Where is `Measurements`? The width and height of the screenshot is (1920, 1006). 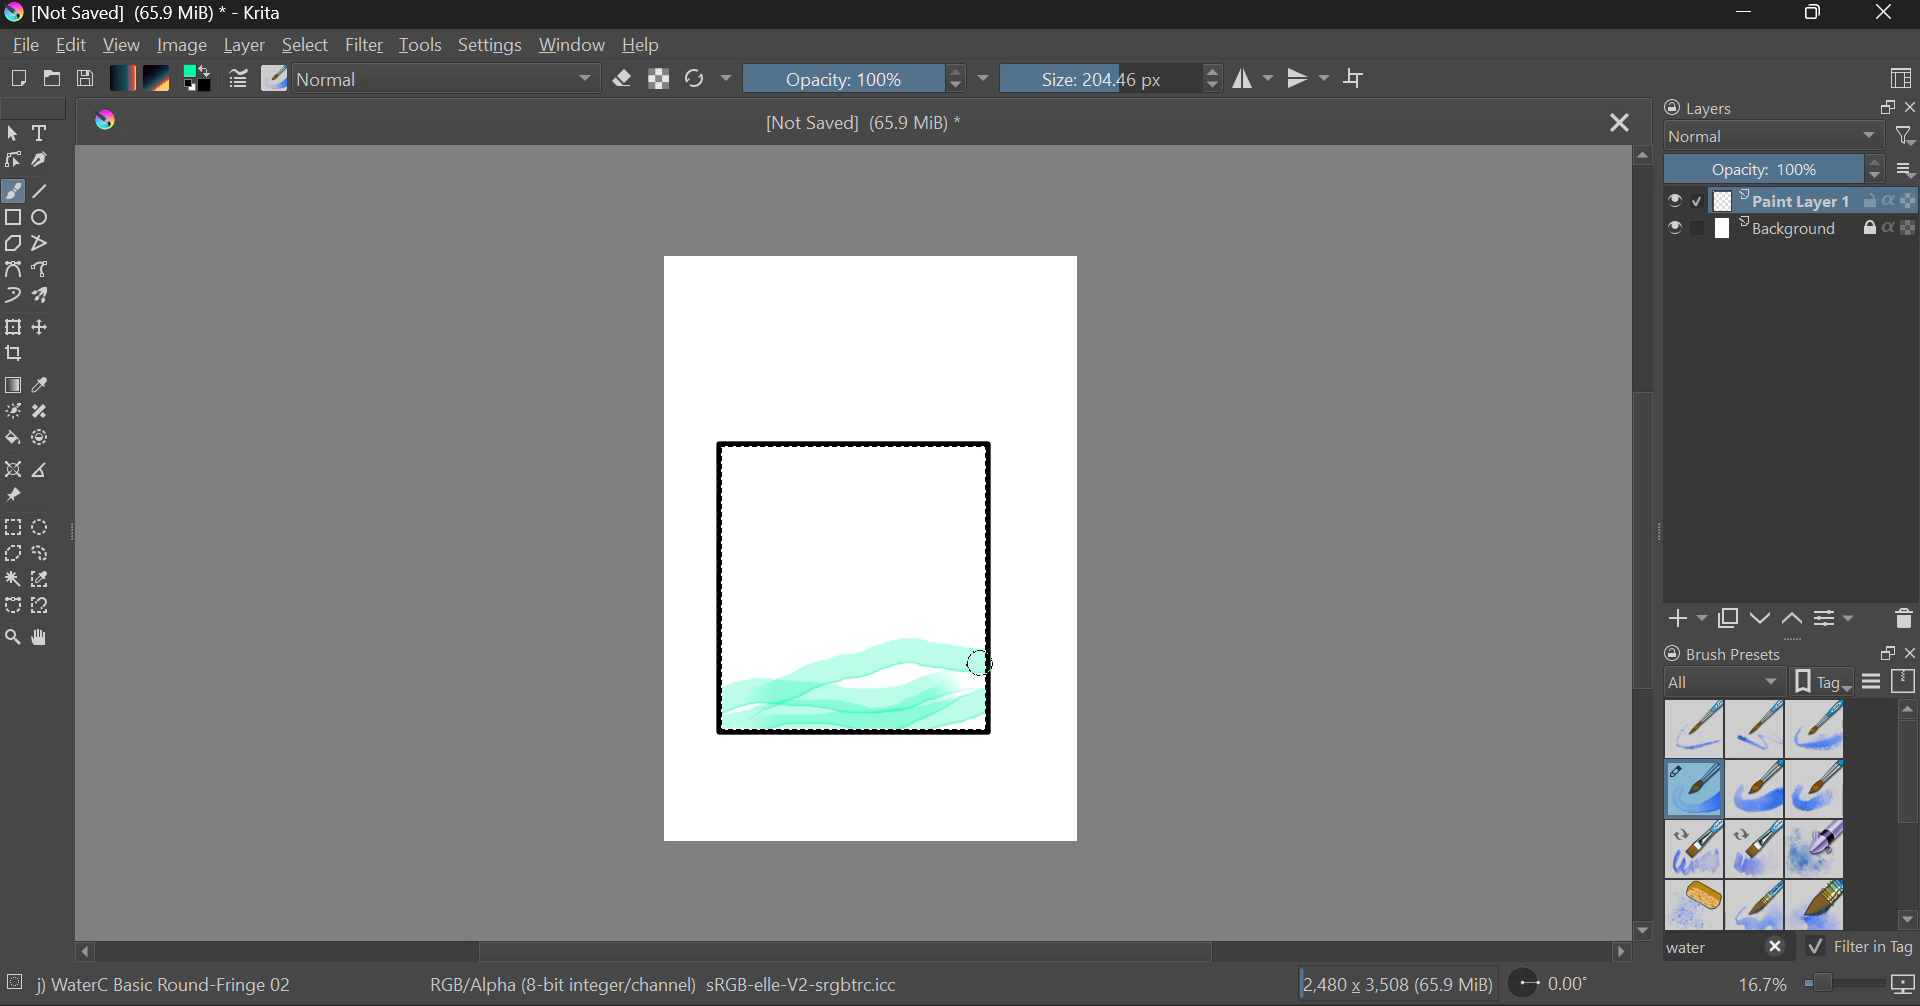
Measurements is located at coordinates (43, 473).